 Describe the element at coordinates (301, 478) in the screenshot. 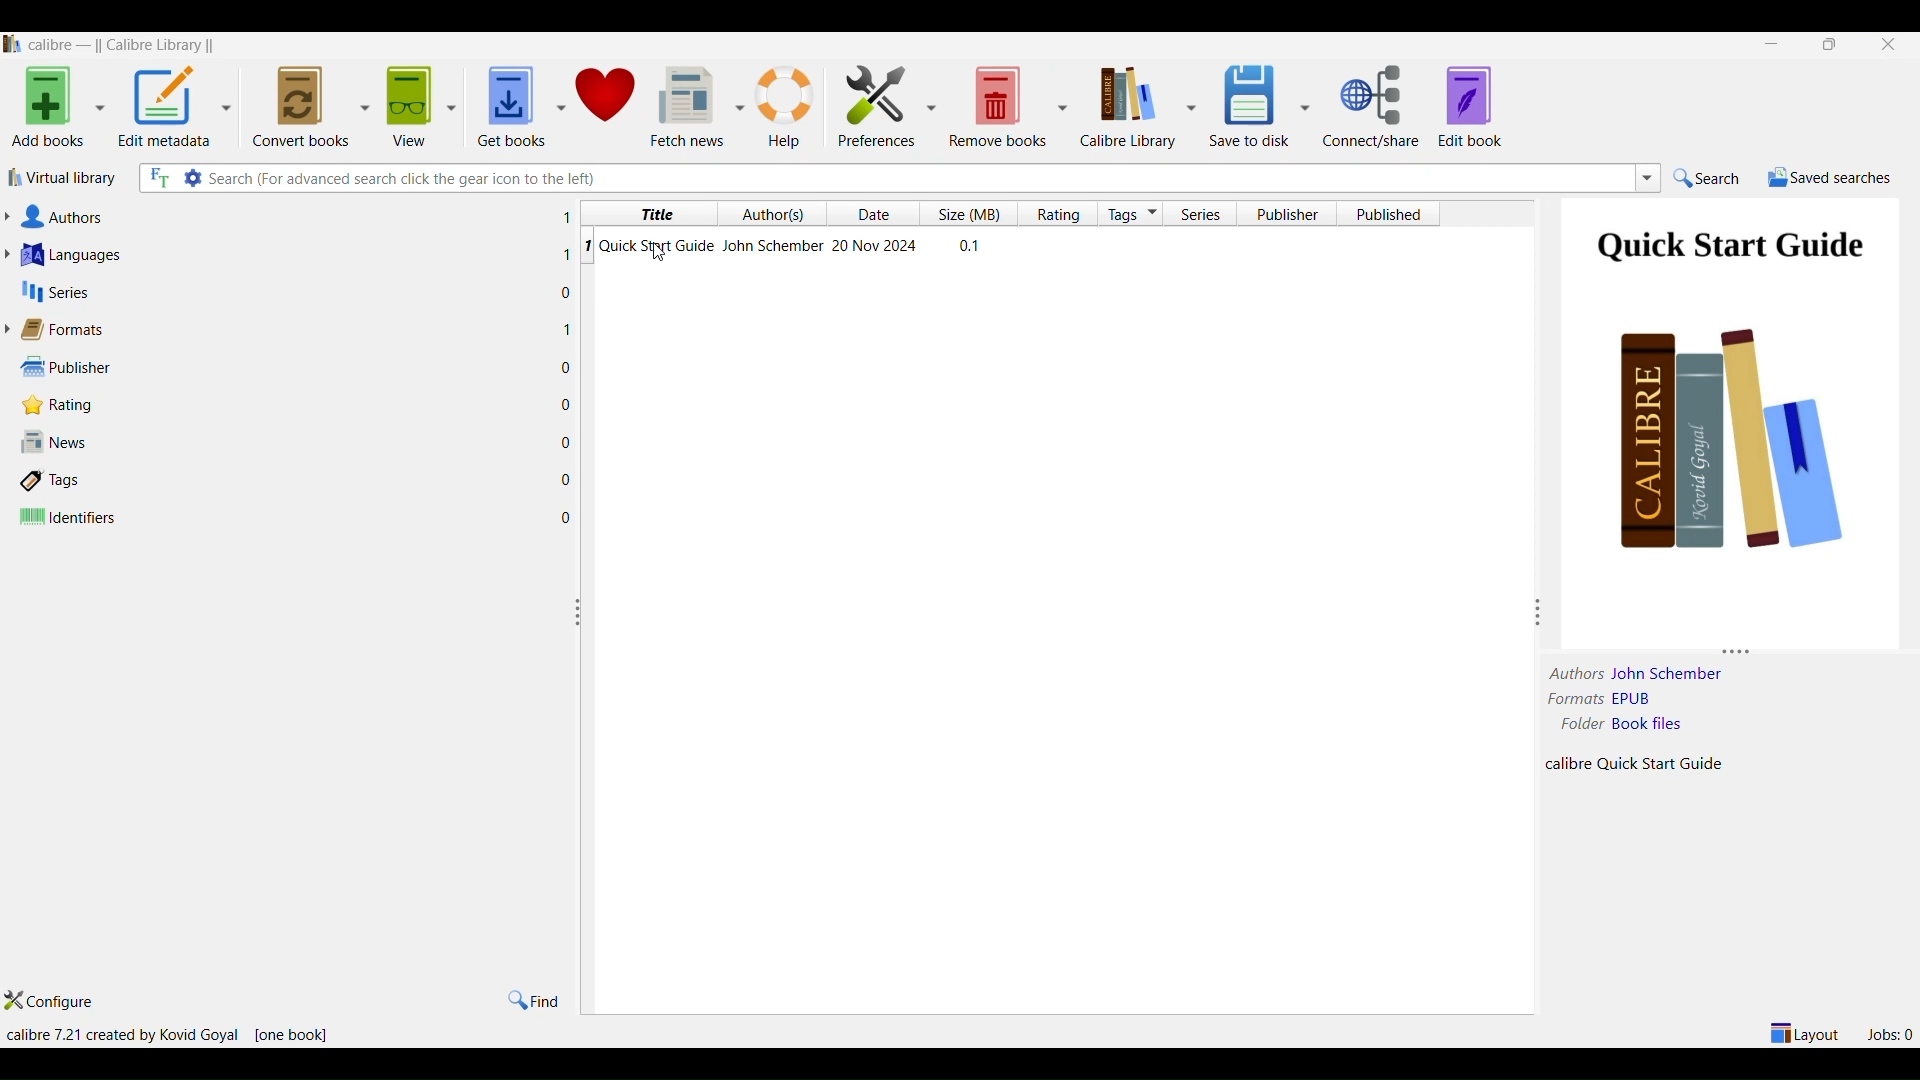

I see `tags ` at that location.